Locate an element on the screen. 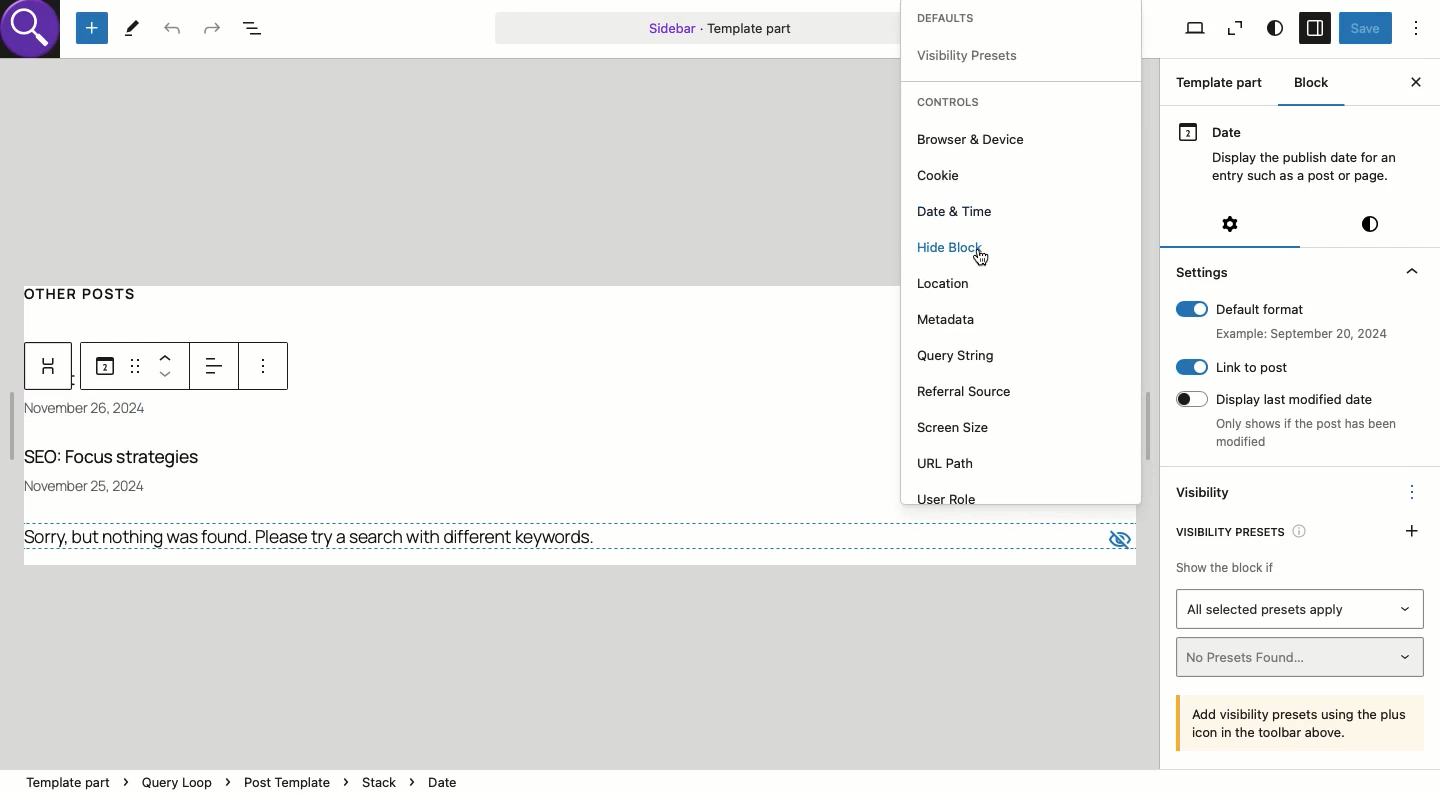  Options is located at coordinates (1413, 490).